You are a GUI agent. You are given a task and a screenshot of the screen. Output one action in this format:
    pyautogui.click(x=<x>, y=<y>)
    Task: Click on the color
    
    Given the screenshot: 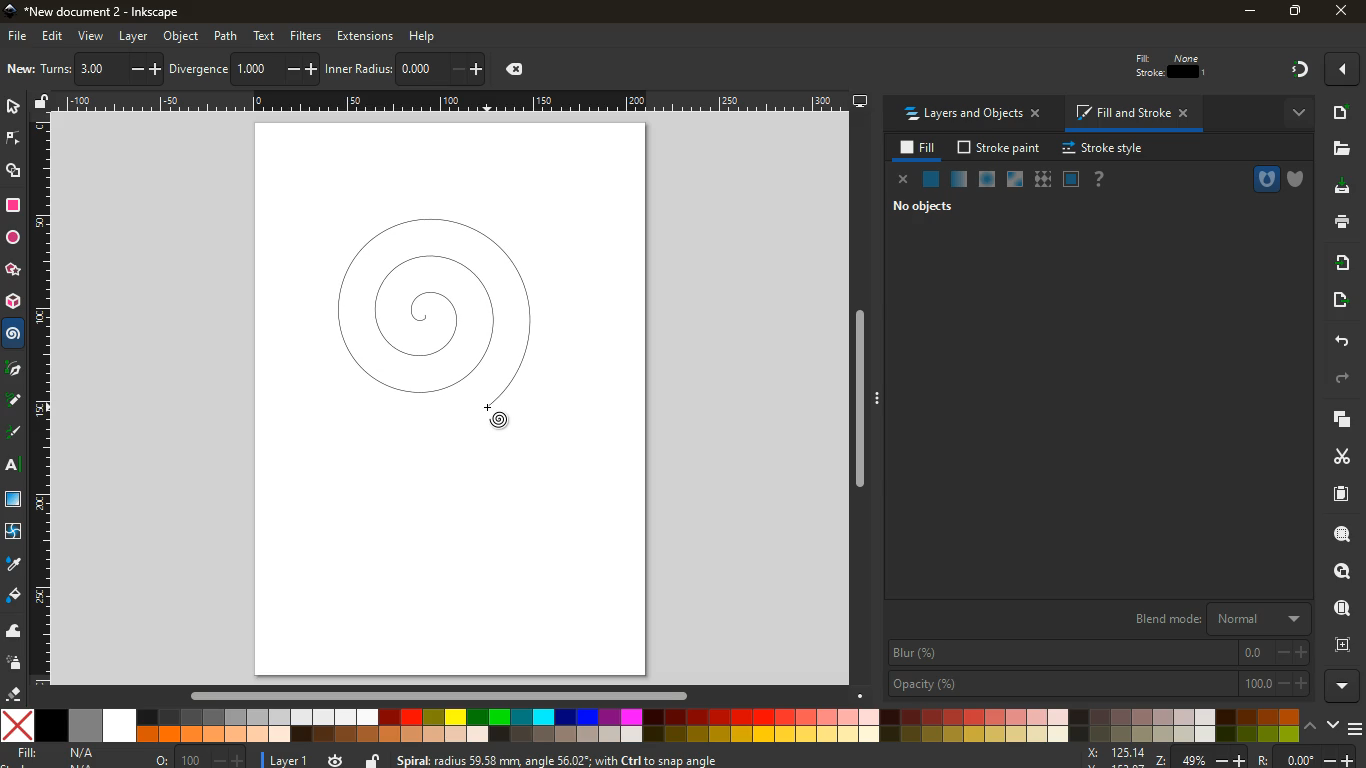 What is the action you would take?
    pyautogui.click(x=649, y=726)
    